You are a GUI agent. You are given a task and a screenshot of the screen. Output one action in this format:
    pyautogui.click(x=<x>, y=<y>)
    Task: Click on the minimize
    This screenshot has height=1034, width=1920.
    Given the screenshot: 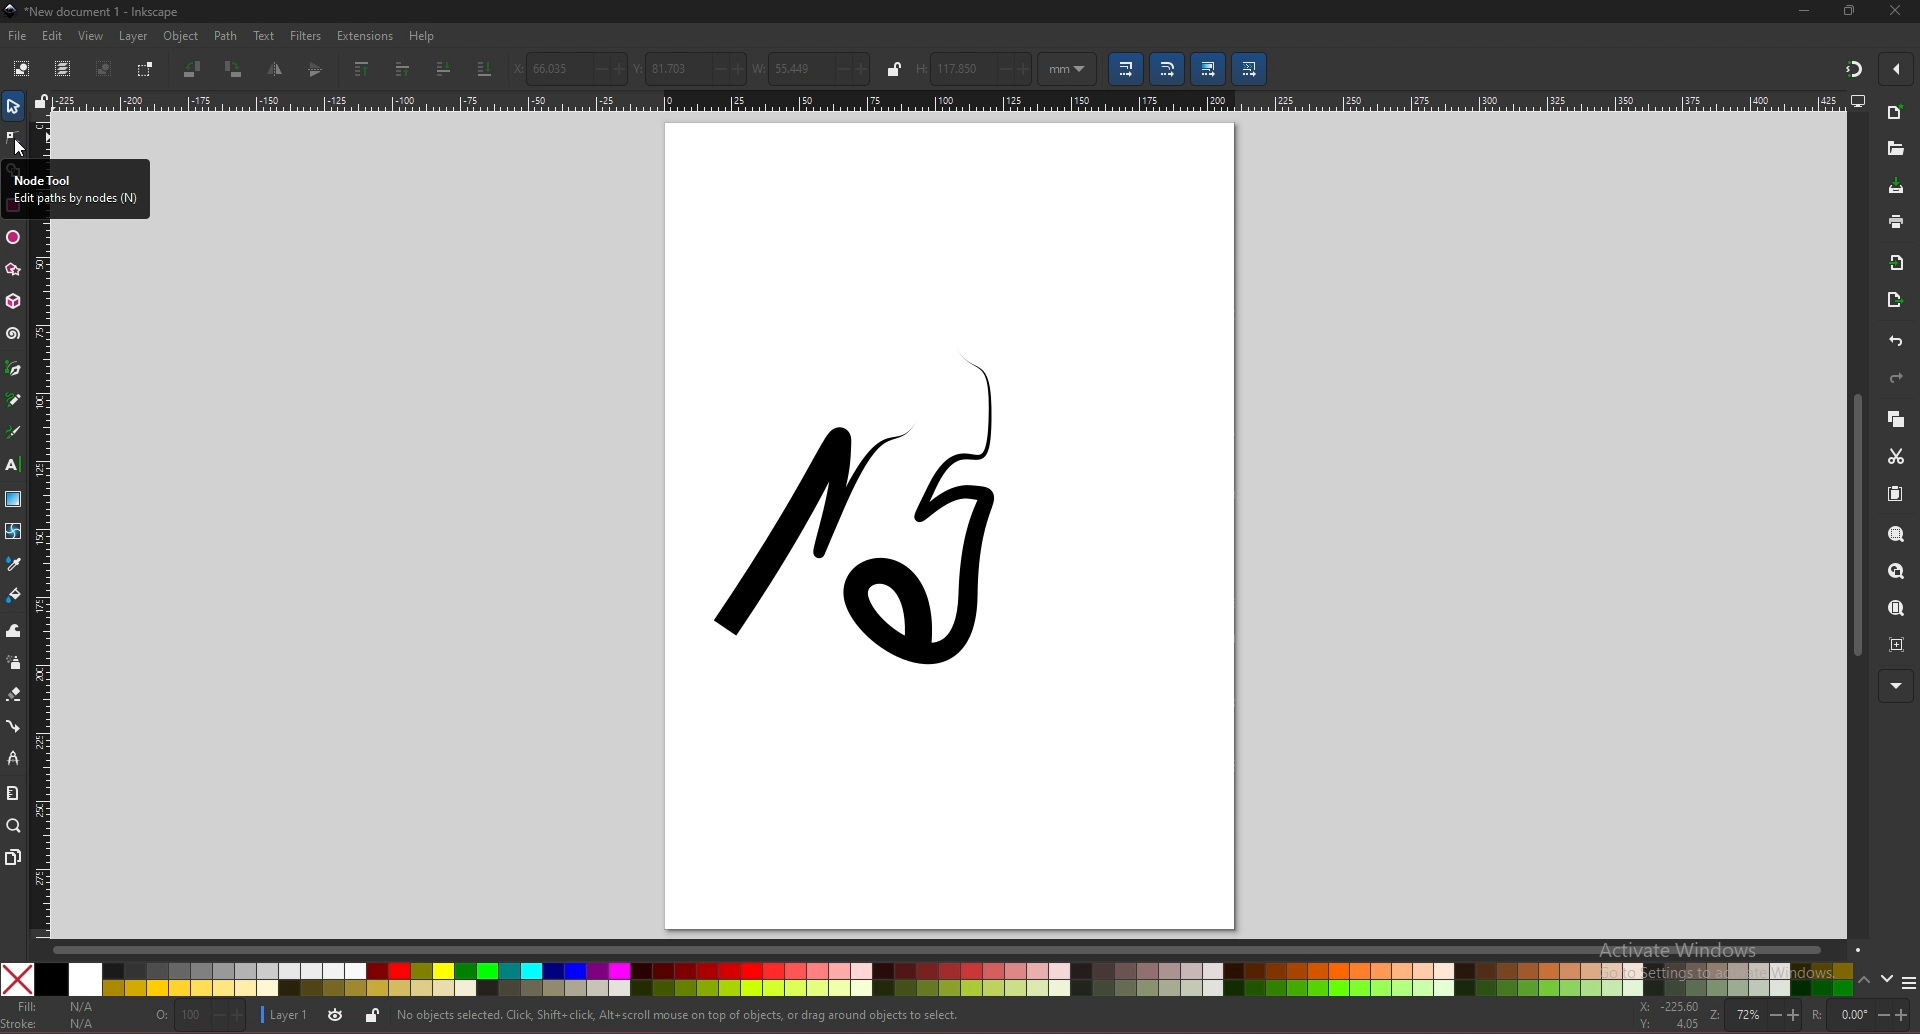 What is the action you would take?
    pyautogui.click(x=1805, y=11)
    